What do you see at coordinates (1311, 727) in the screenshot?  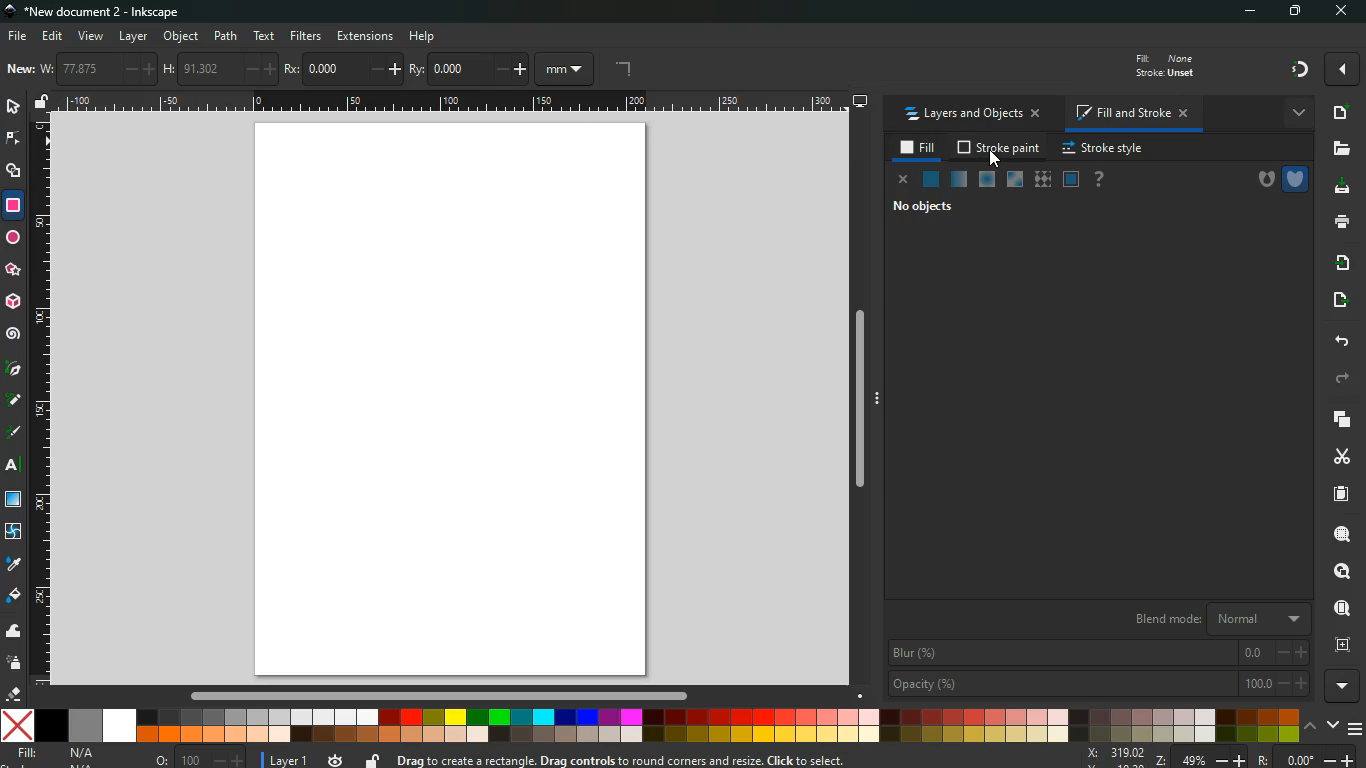 I see `up` at bounding box center [1311, 727].